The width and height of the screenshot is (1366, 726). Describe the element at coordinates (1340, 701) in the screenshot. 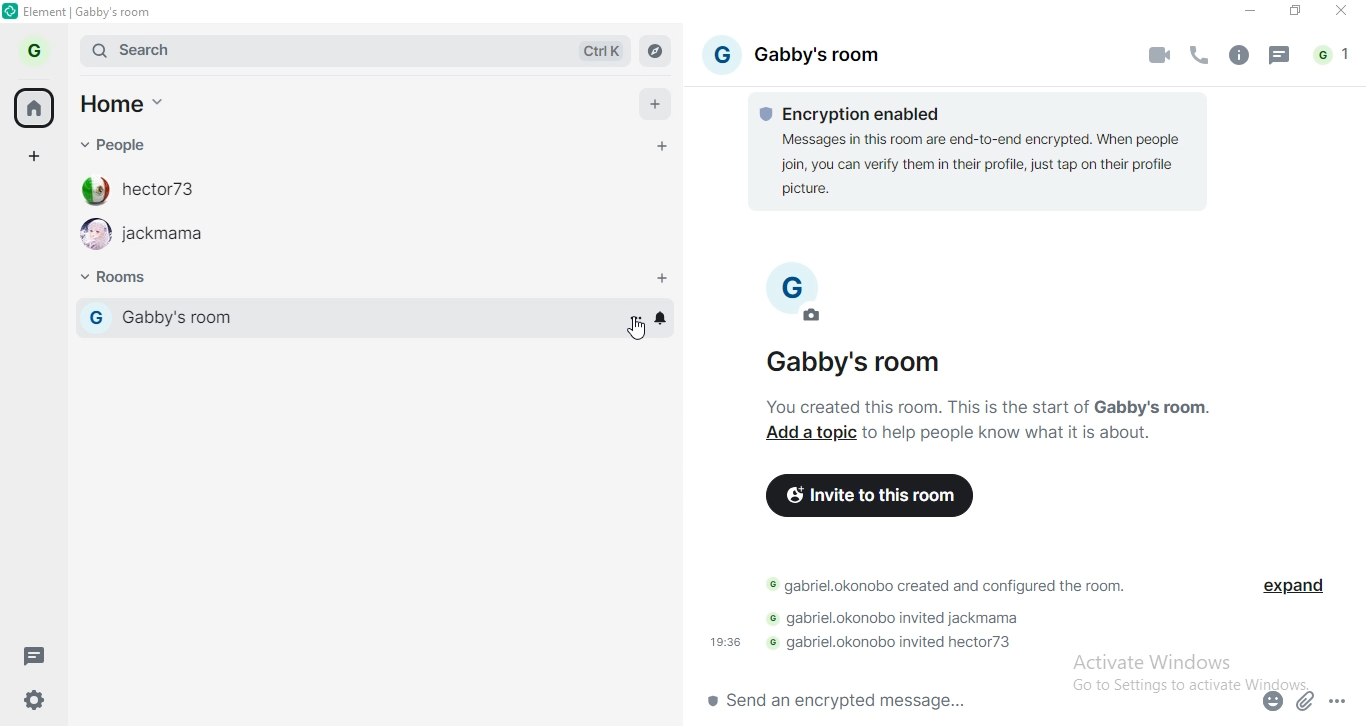

I see `options` at that location.